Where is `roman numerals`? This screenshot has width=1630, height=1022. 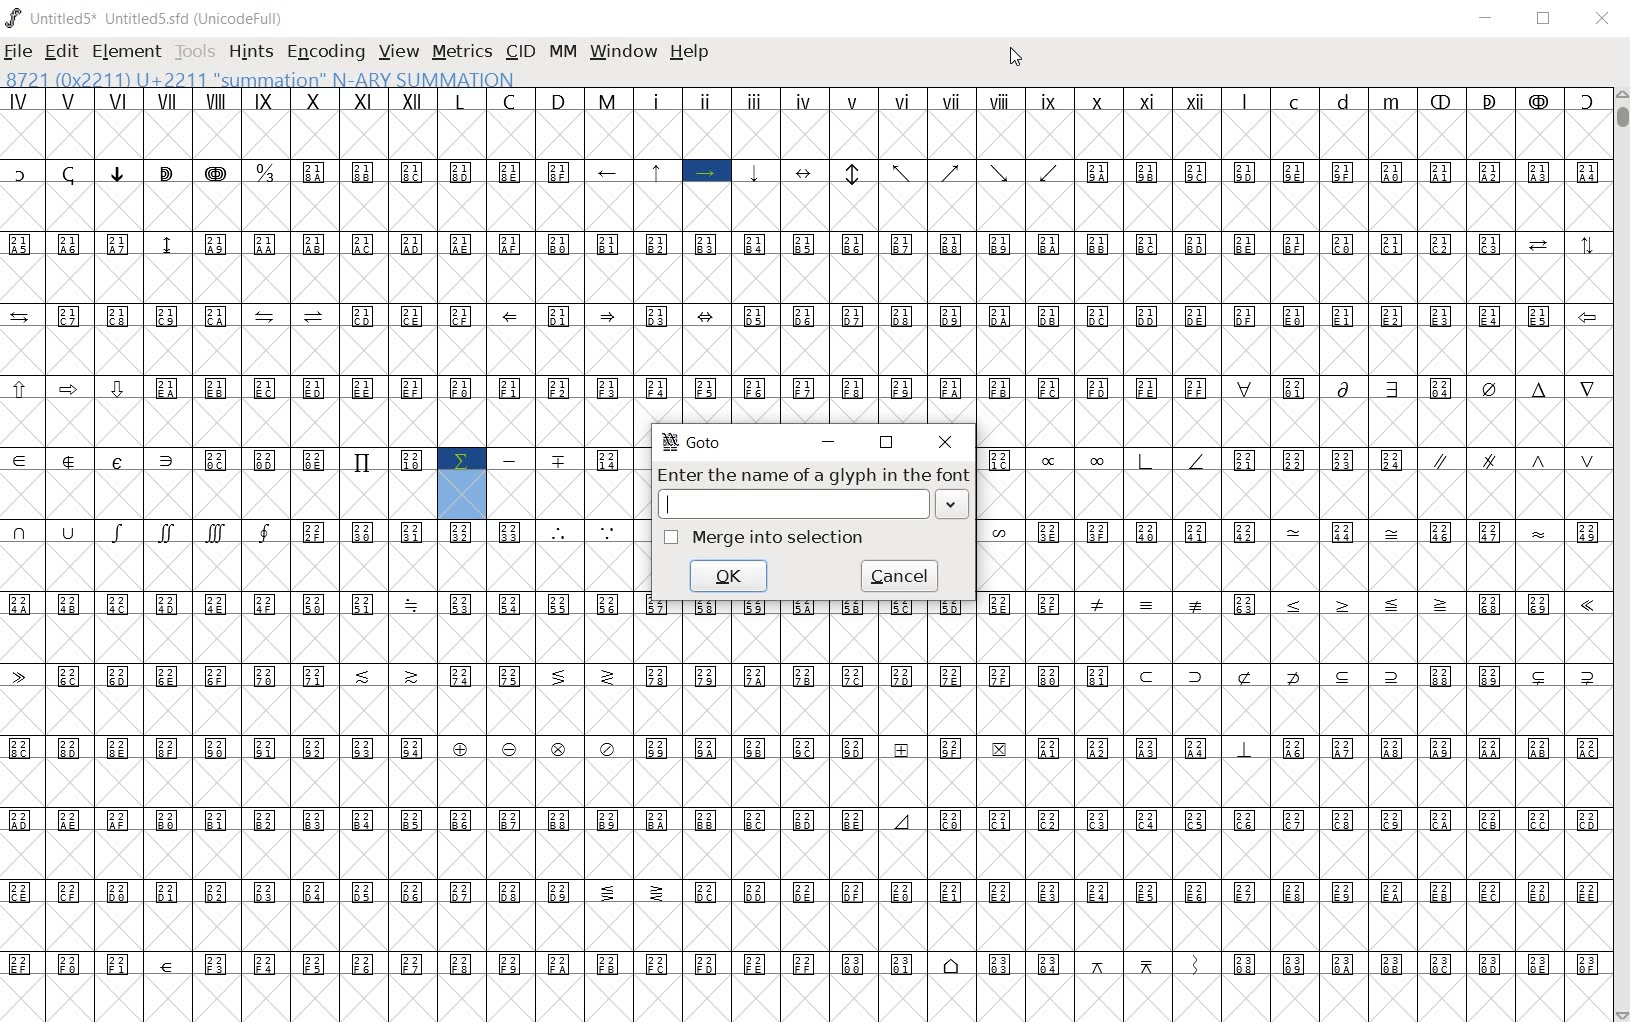
roman numerals is located at coordinates (931, 98).